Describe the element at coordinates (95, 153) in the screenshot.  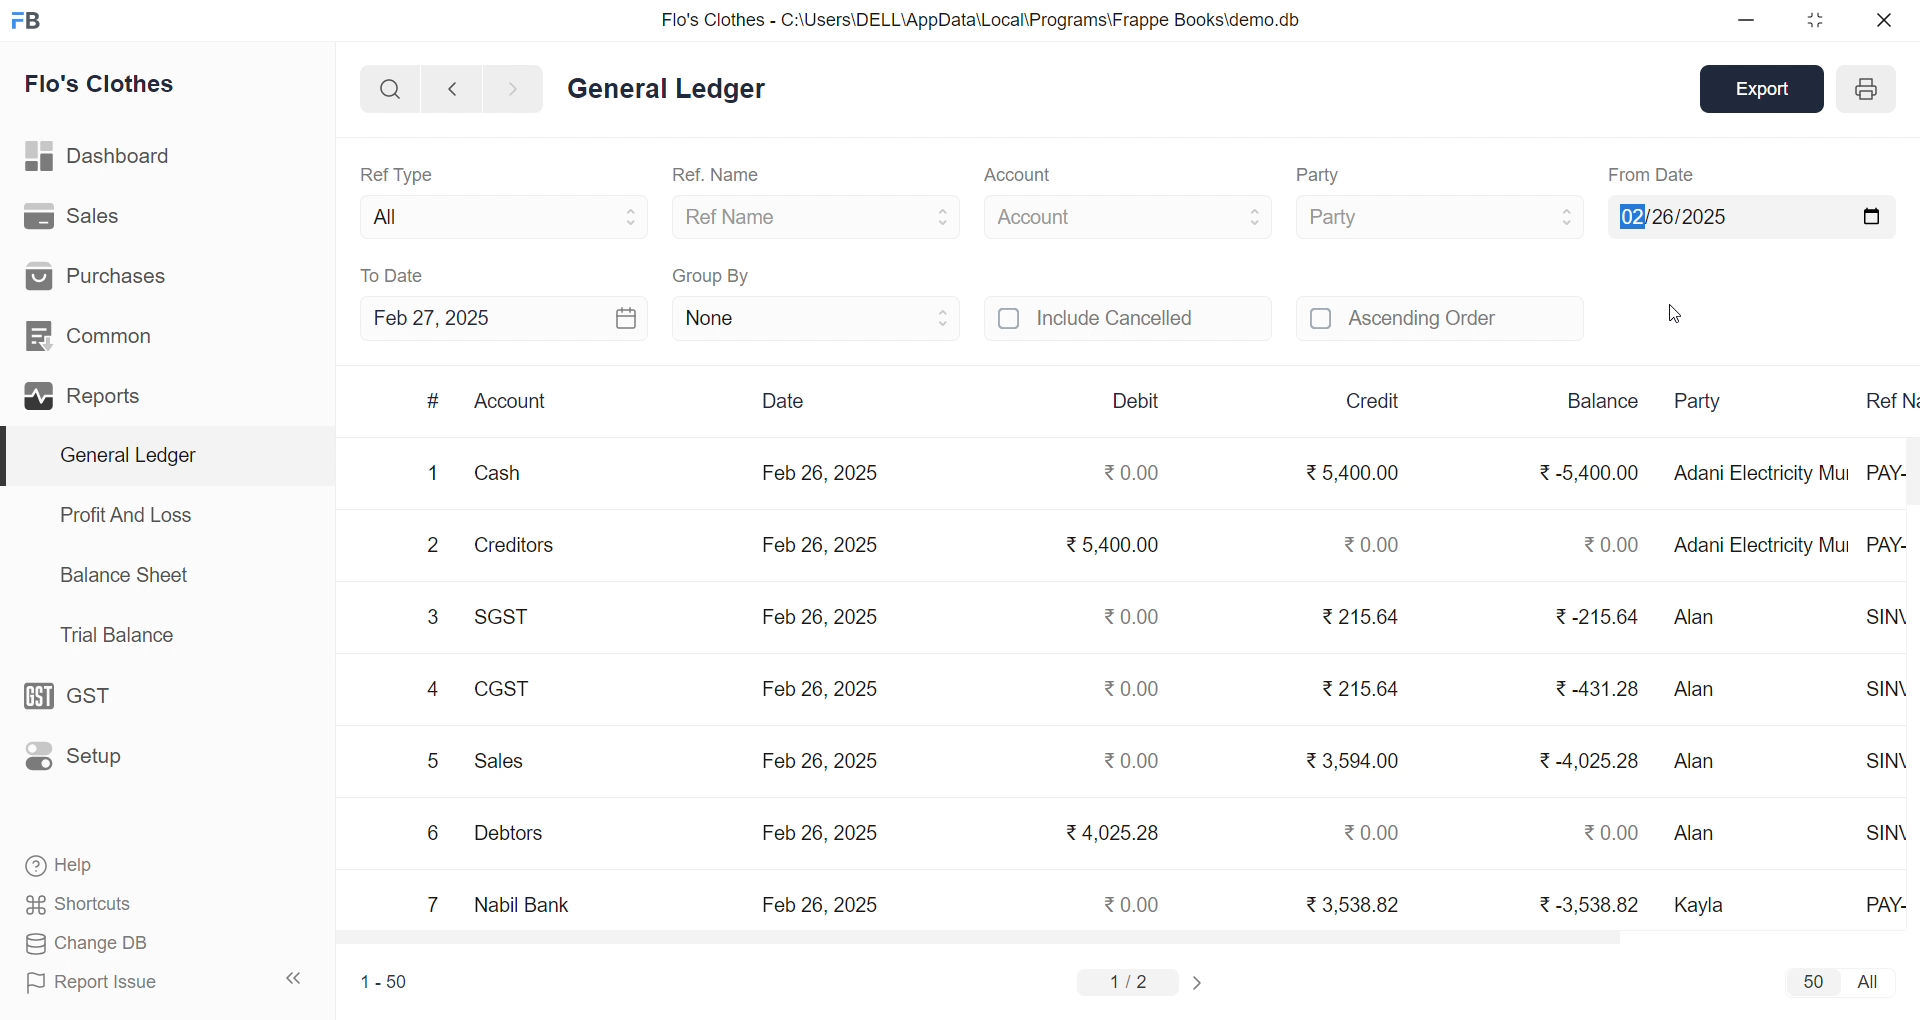
I see `Dashboard` at that location.